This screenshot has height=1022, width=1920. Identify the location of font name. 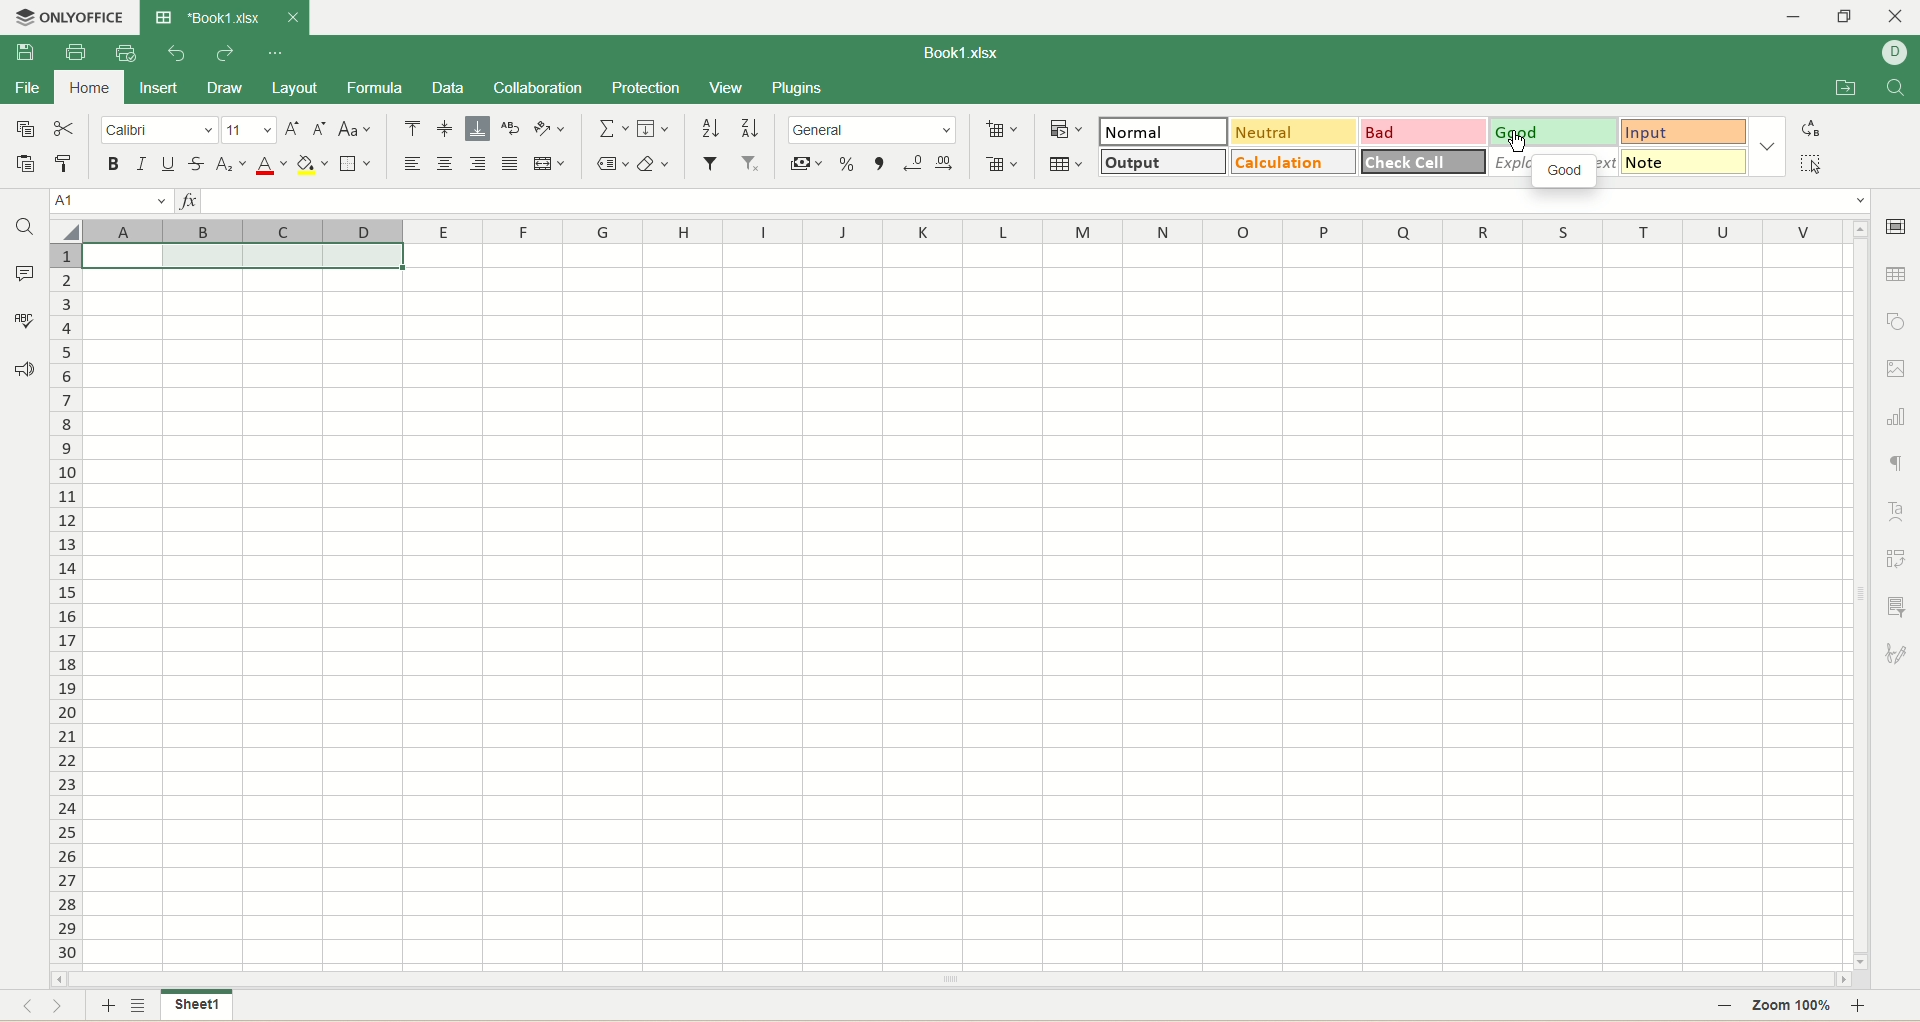
(158, 130).